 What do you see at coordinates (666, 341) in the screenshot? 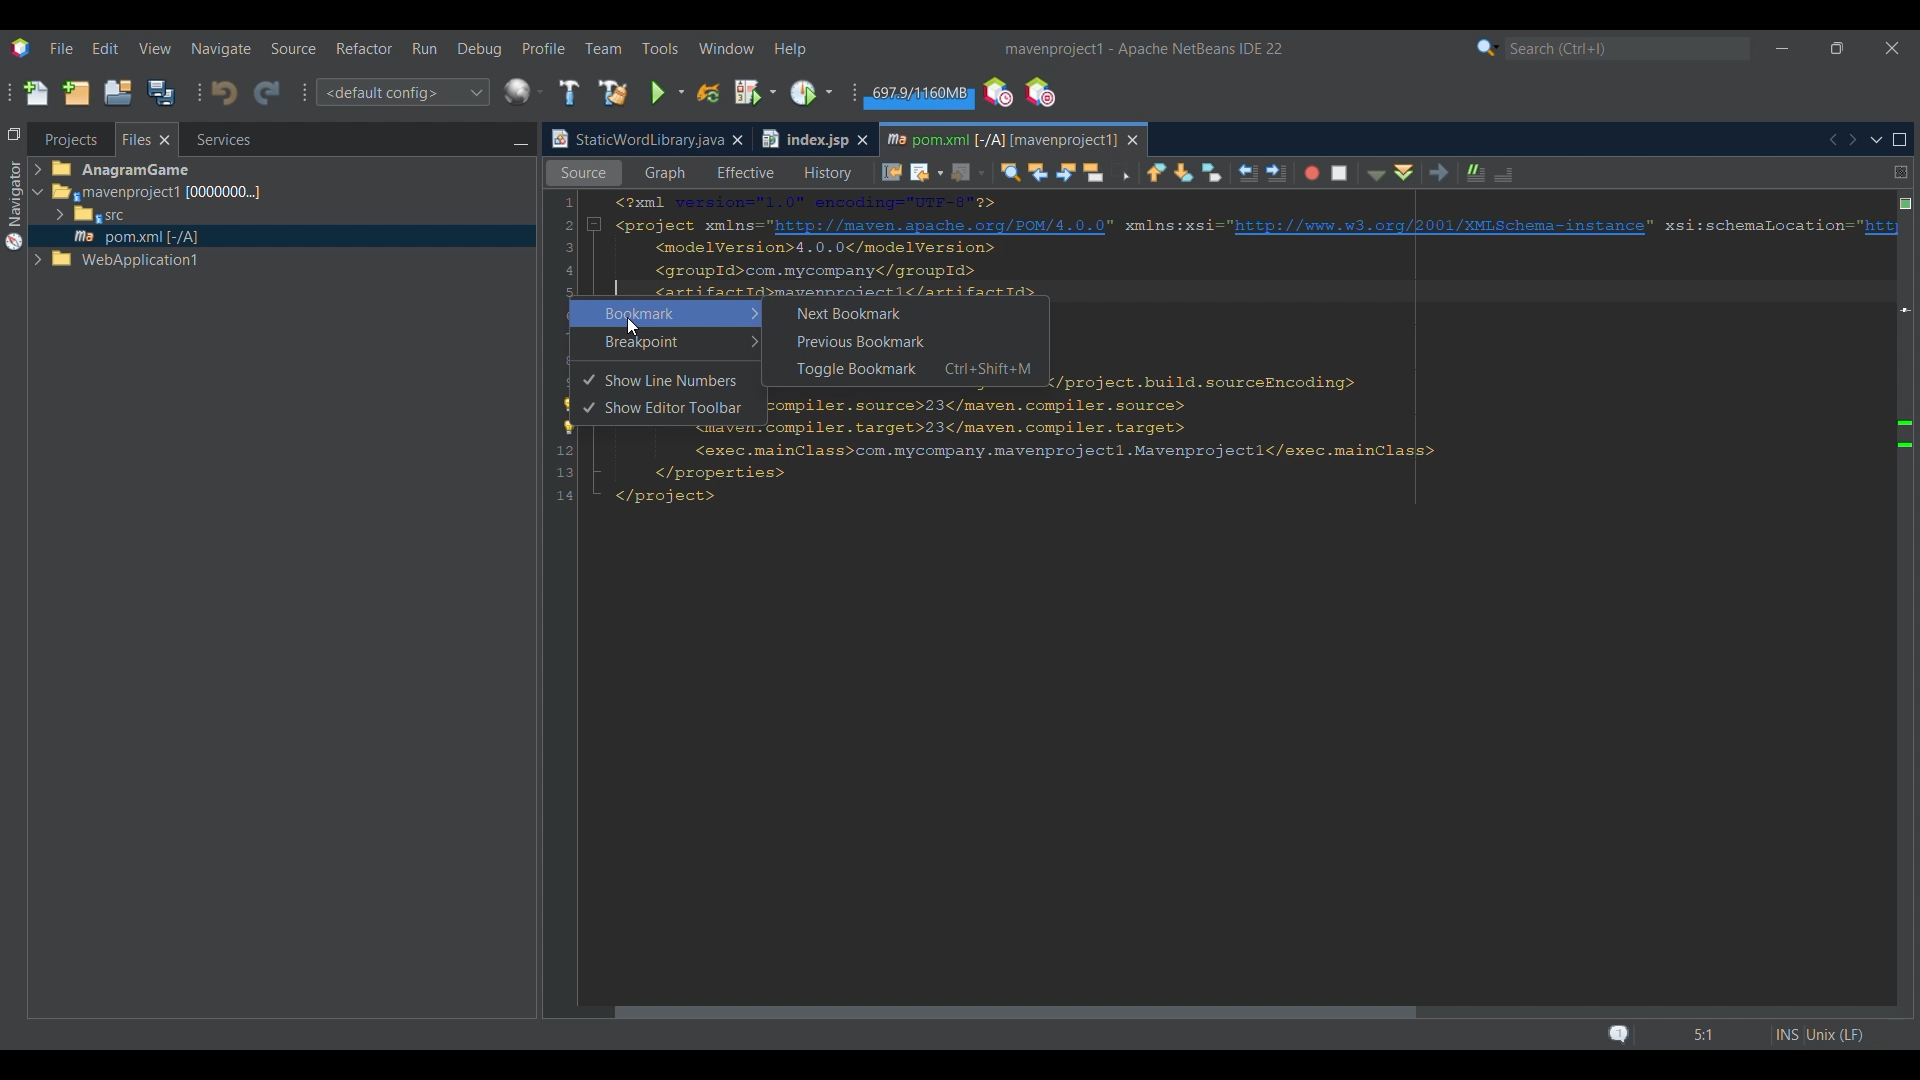
I see `Breakpoint options` at bounding box center [666, 341].